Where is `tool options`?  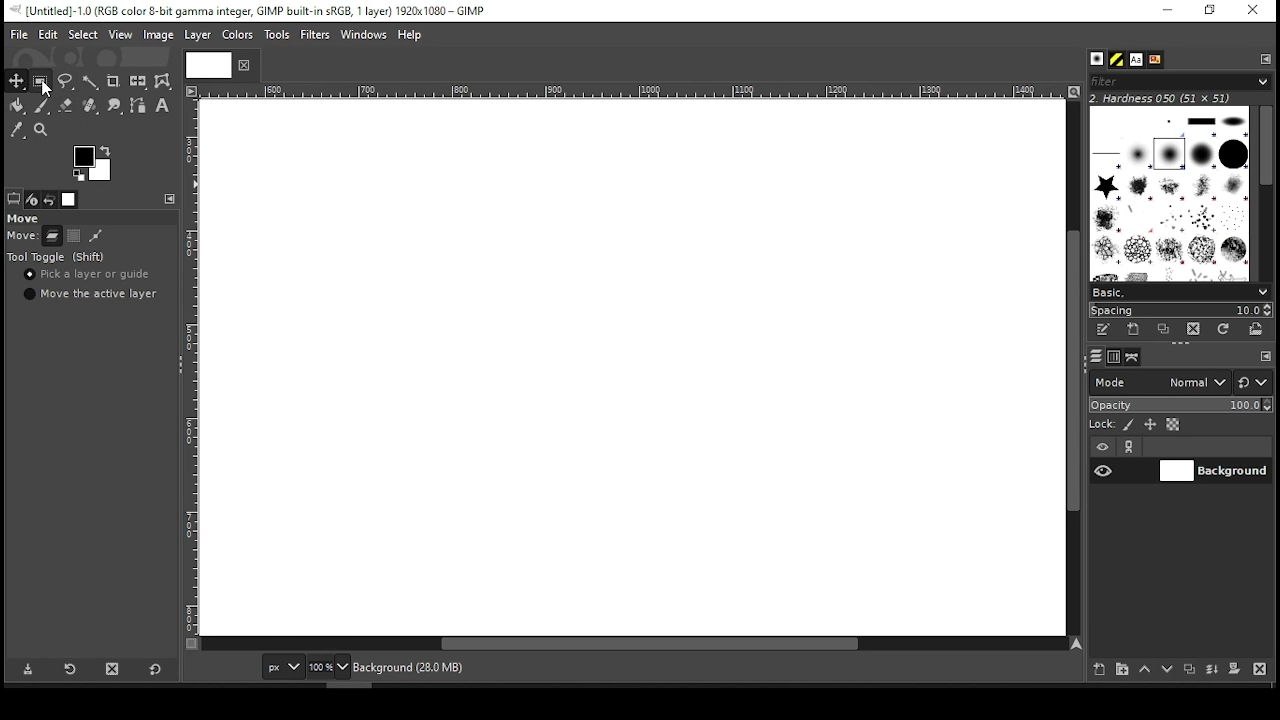 tool options is located at coordinates (14, 198).